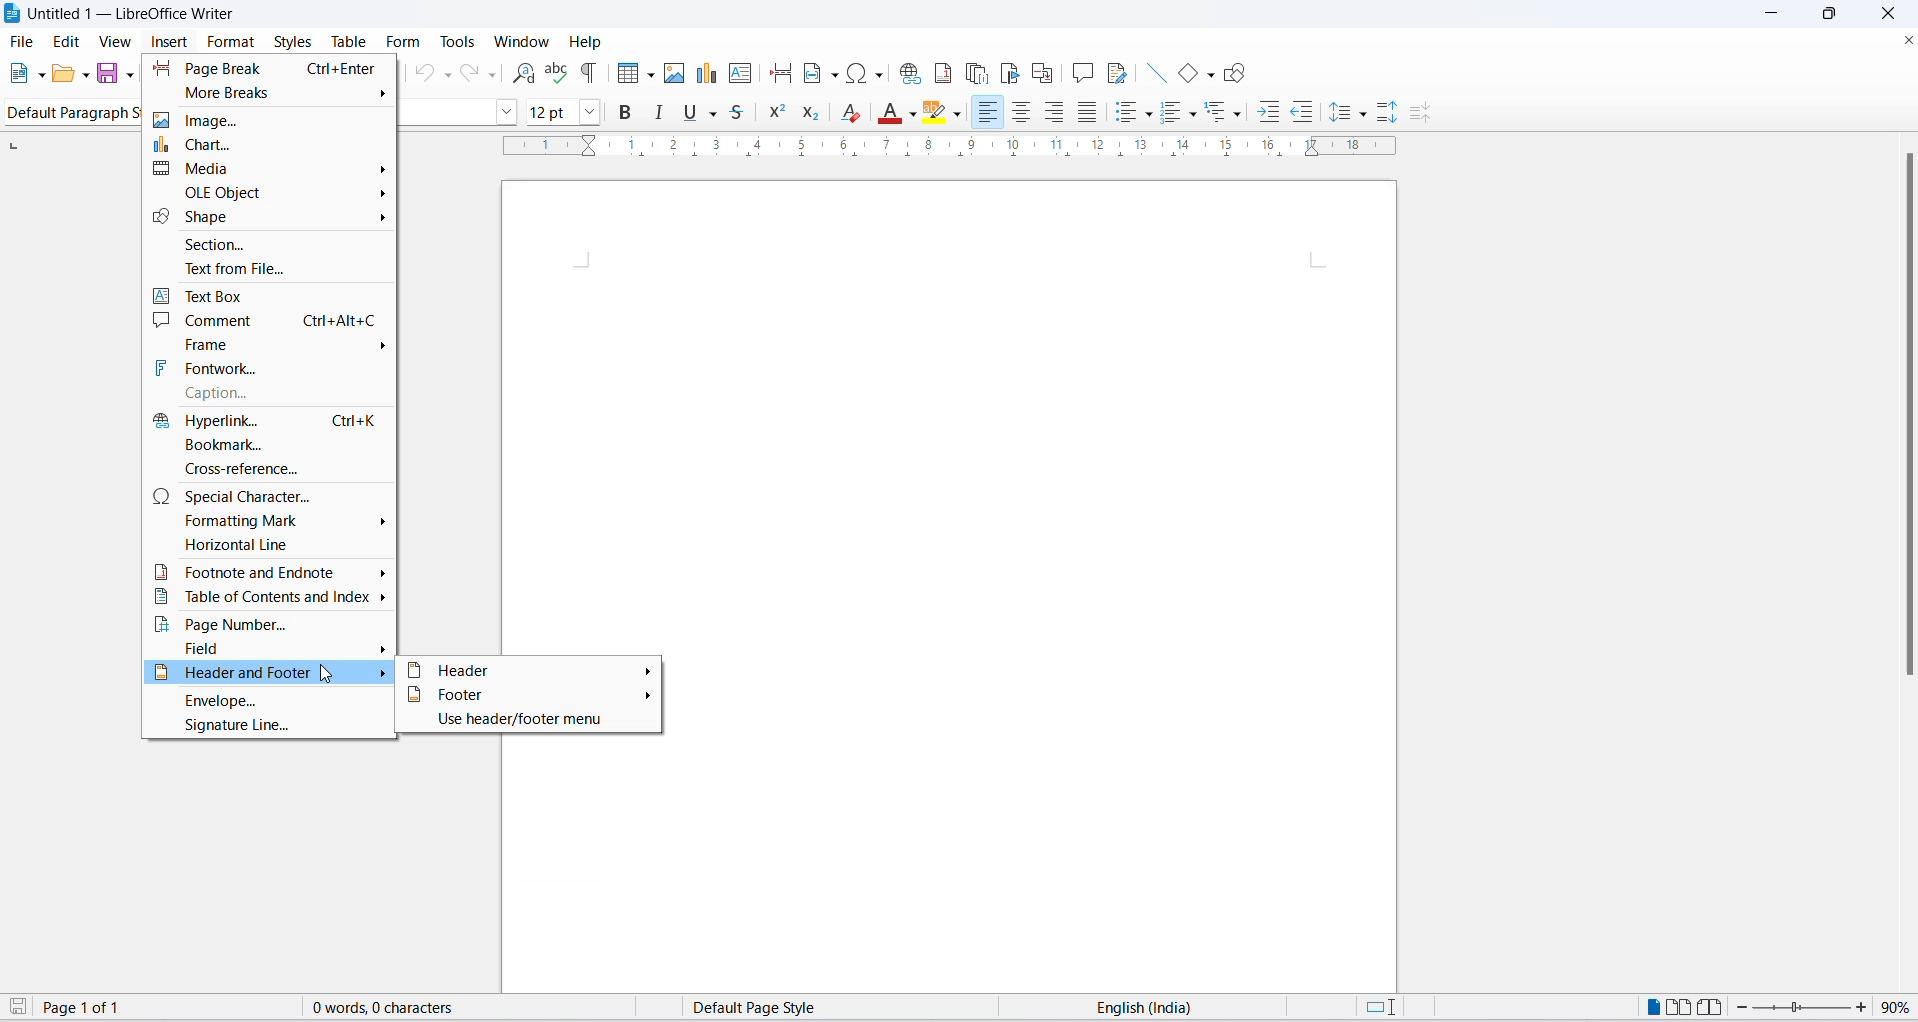  What do you see at coordinates (68, 40) in the screenshot?
I see `edit` at bounding box center [68, 40].